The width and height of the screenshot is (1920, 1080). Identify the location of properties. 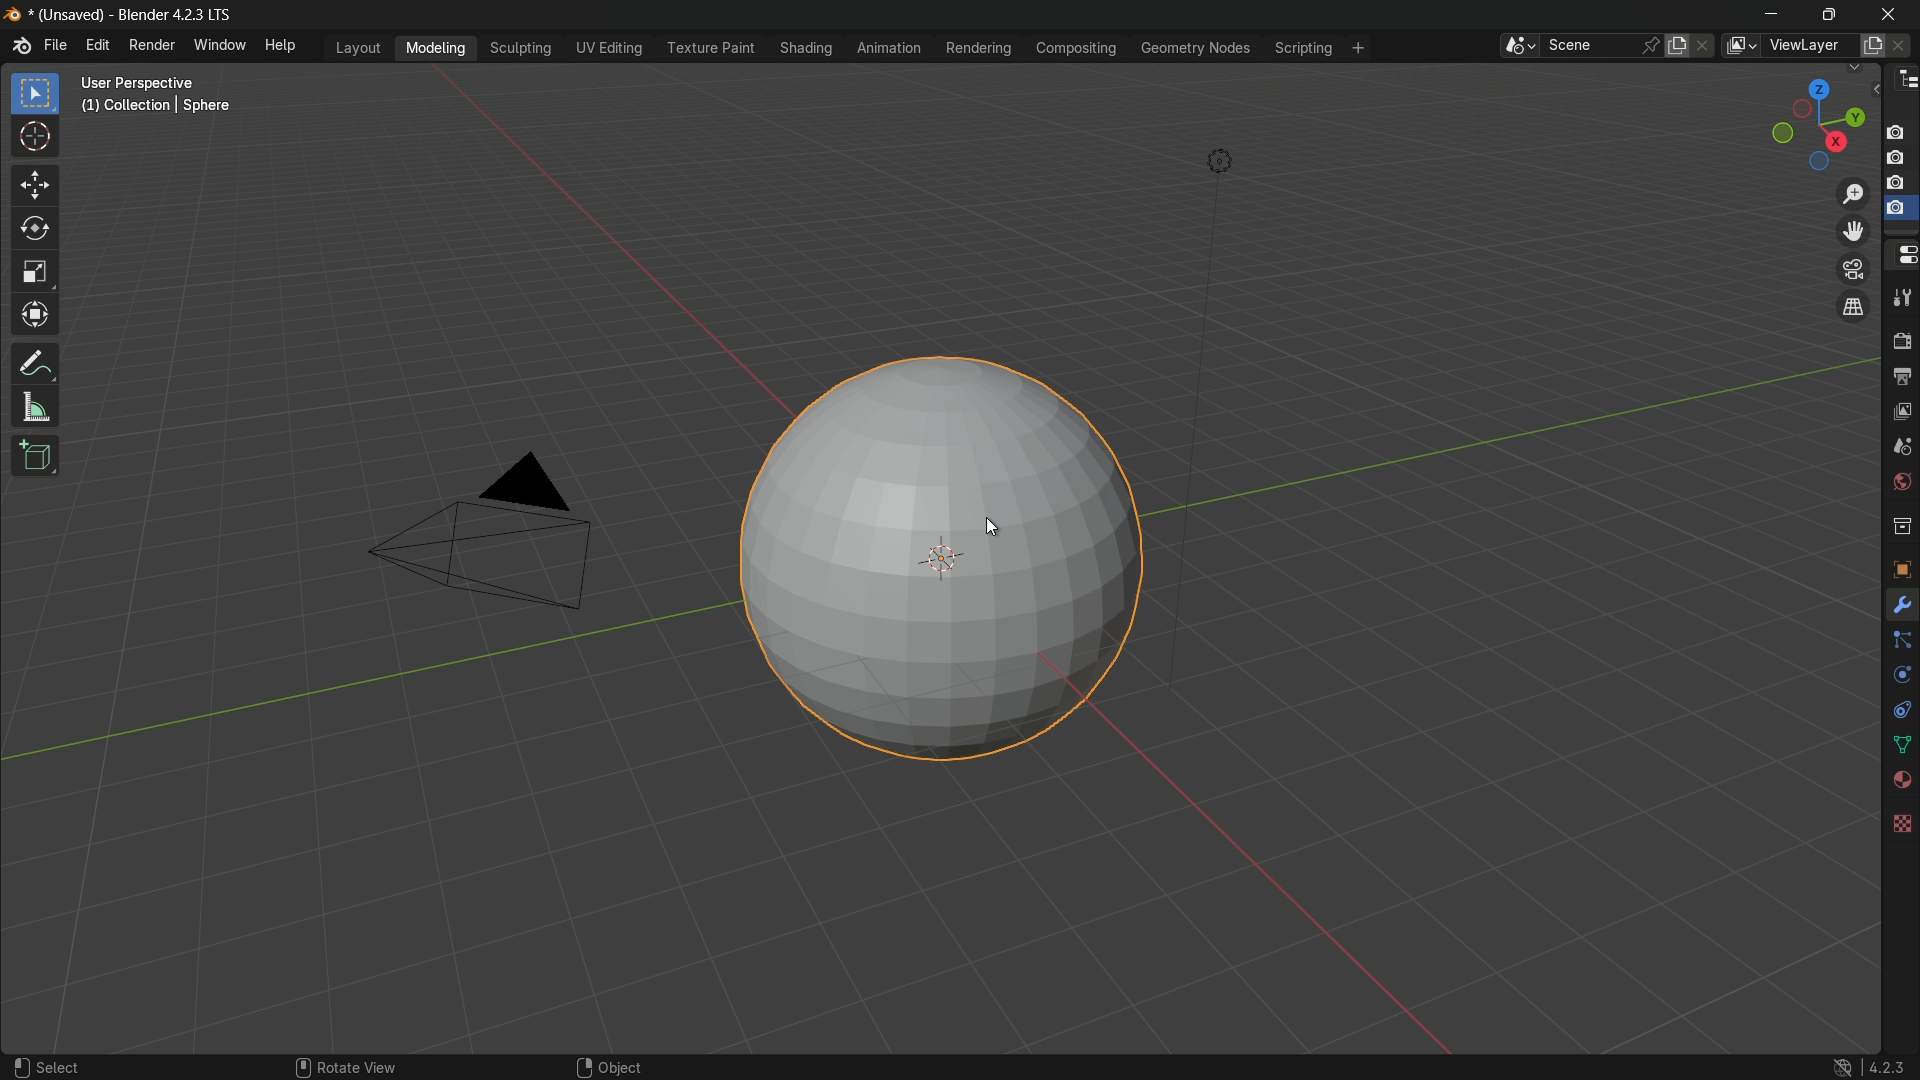
(1901, 256).